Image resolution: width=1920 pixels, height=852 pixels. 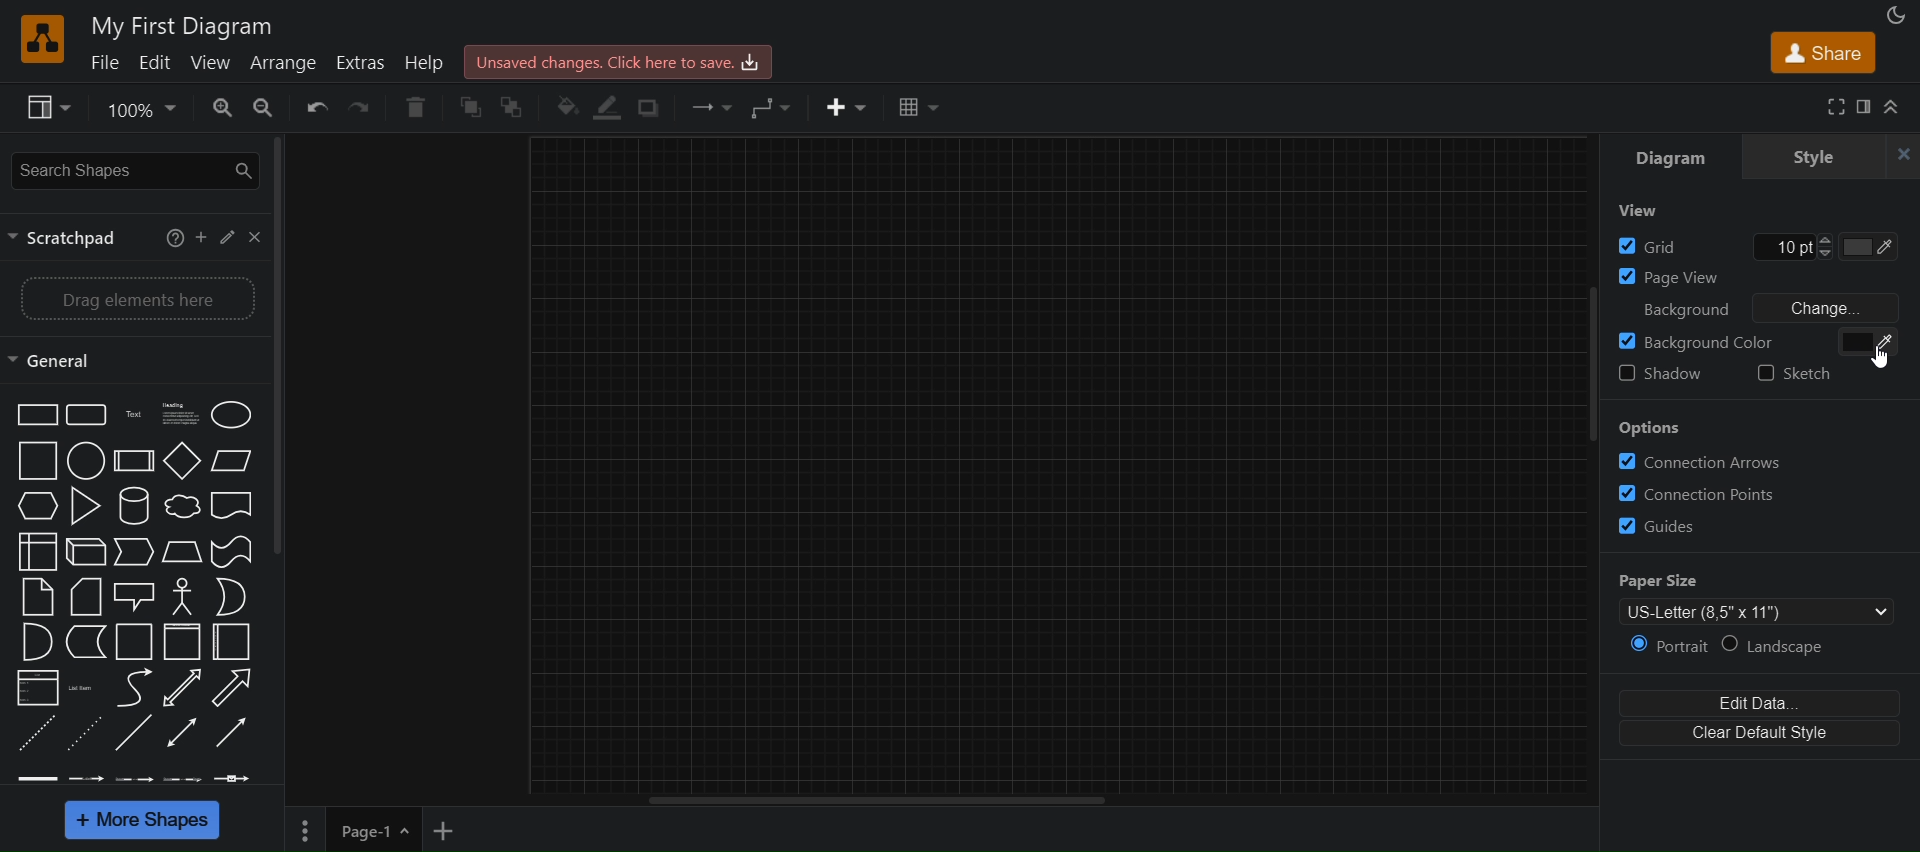 What do you see at coordinates (316, 108) in the screenshot?
I see `undo` at bounding box center [316, 108].